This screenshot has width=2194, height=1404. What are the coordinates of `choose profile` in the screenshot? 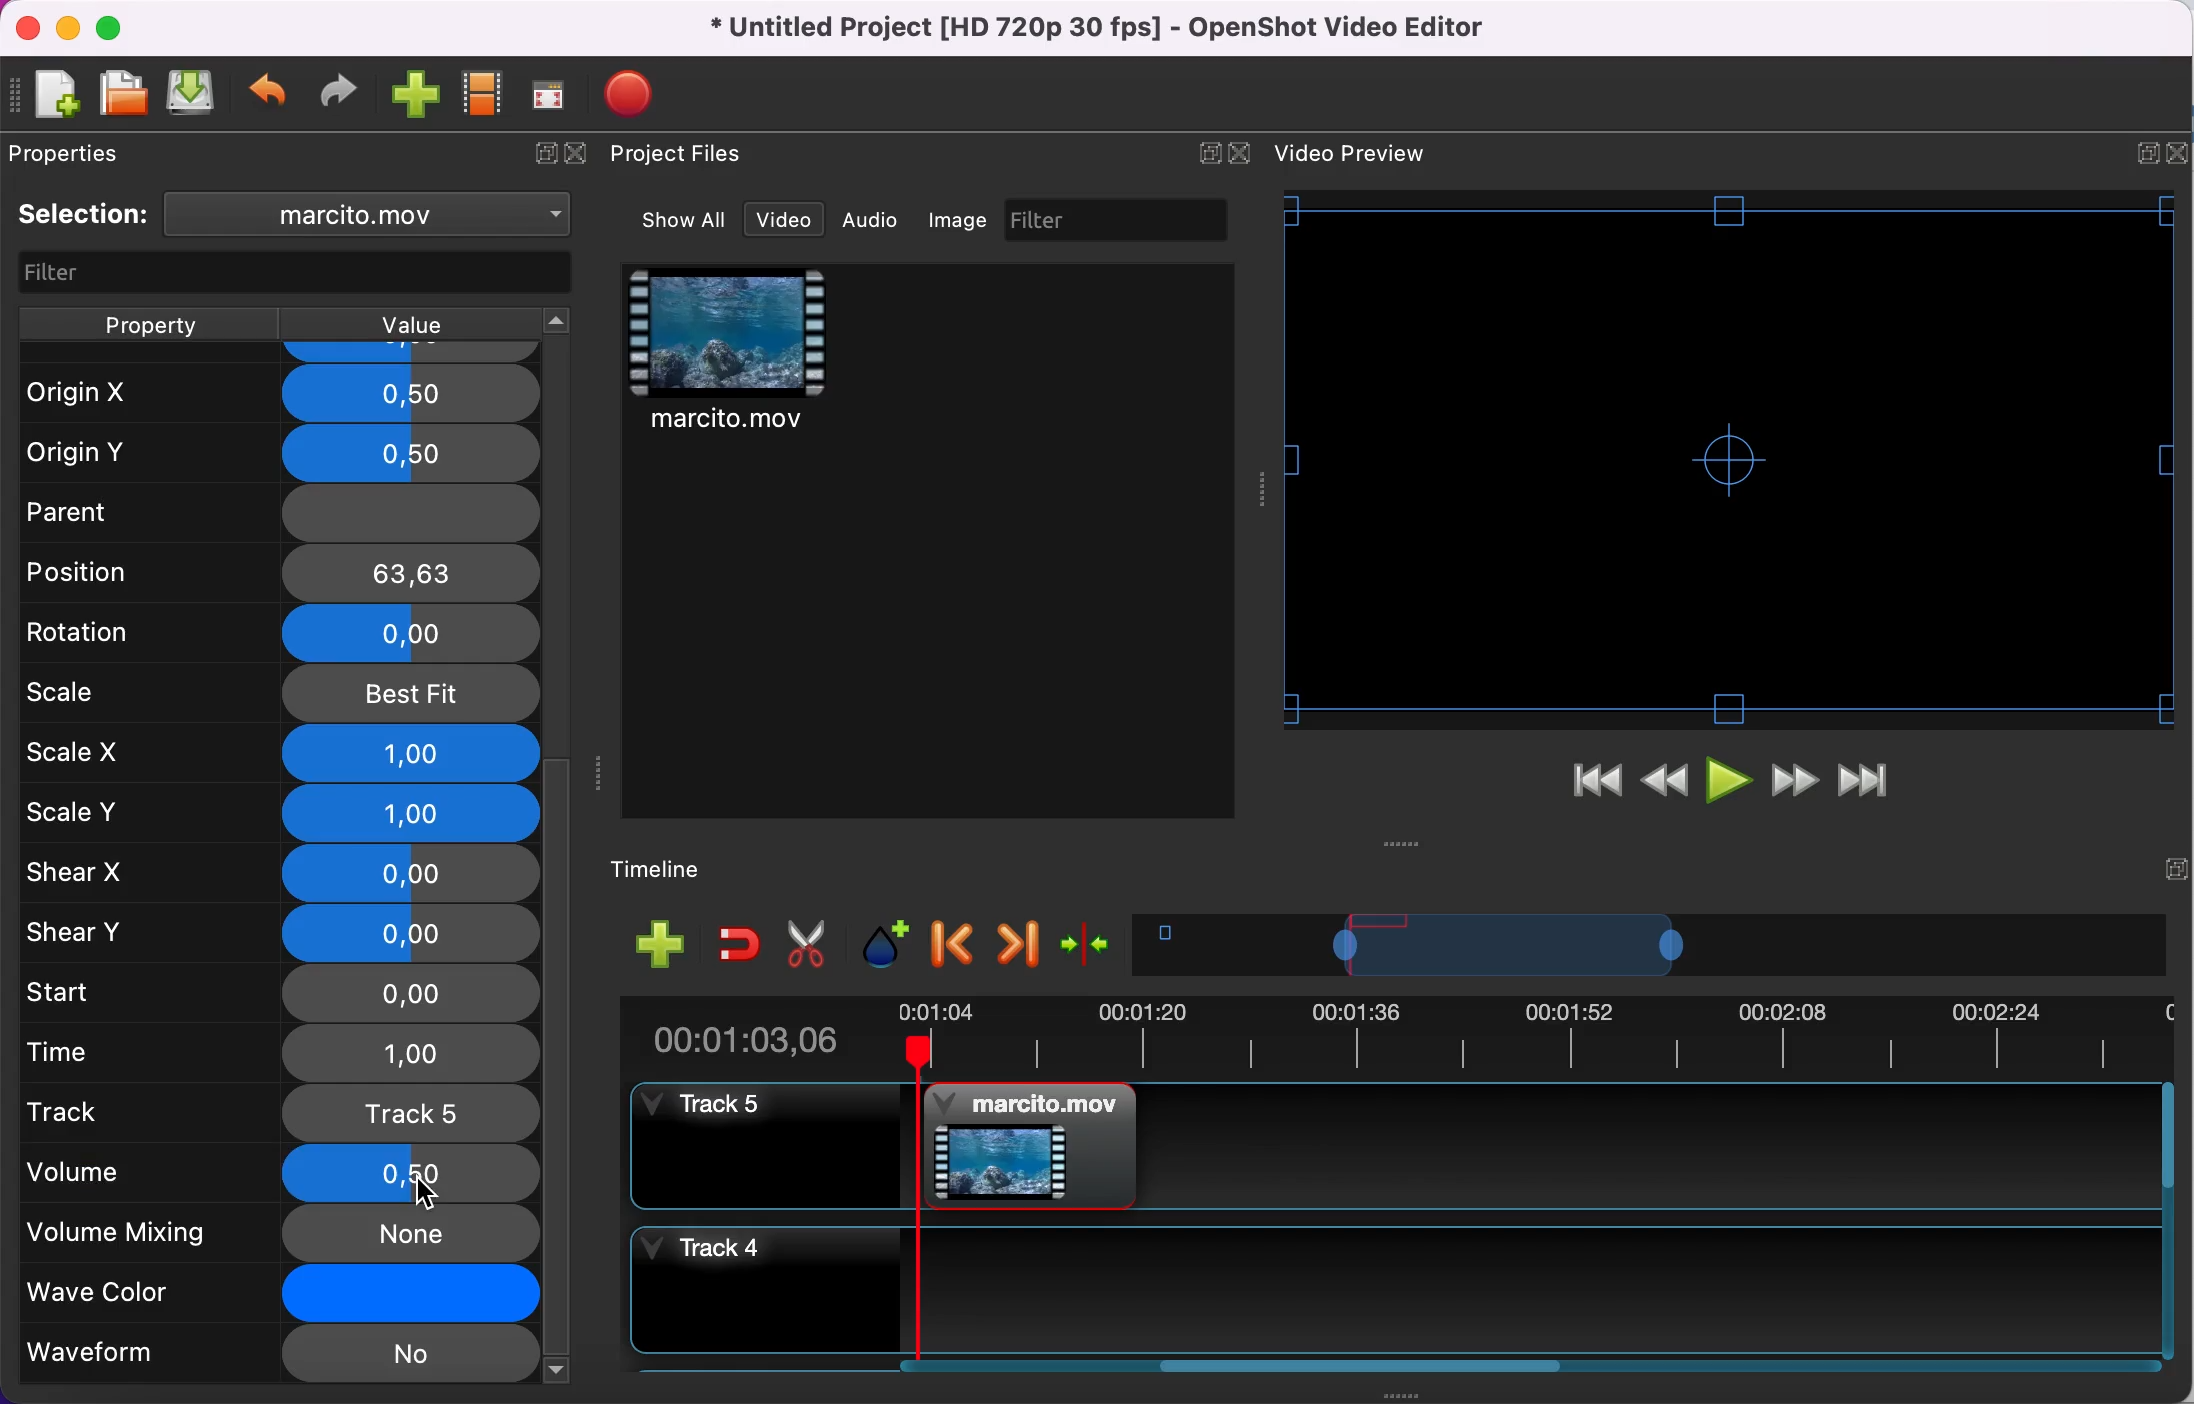 It's located at (484, 94).